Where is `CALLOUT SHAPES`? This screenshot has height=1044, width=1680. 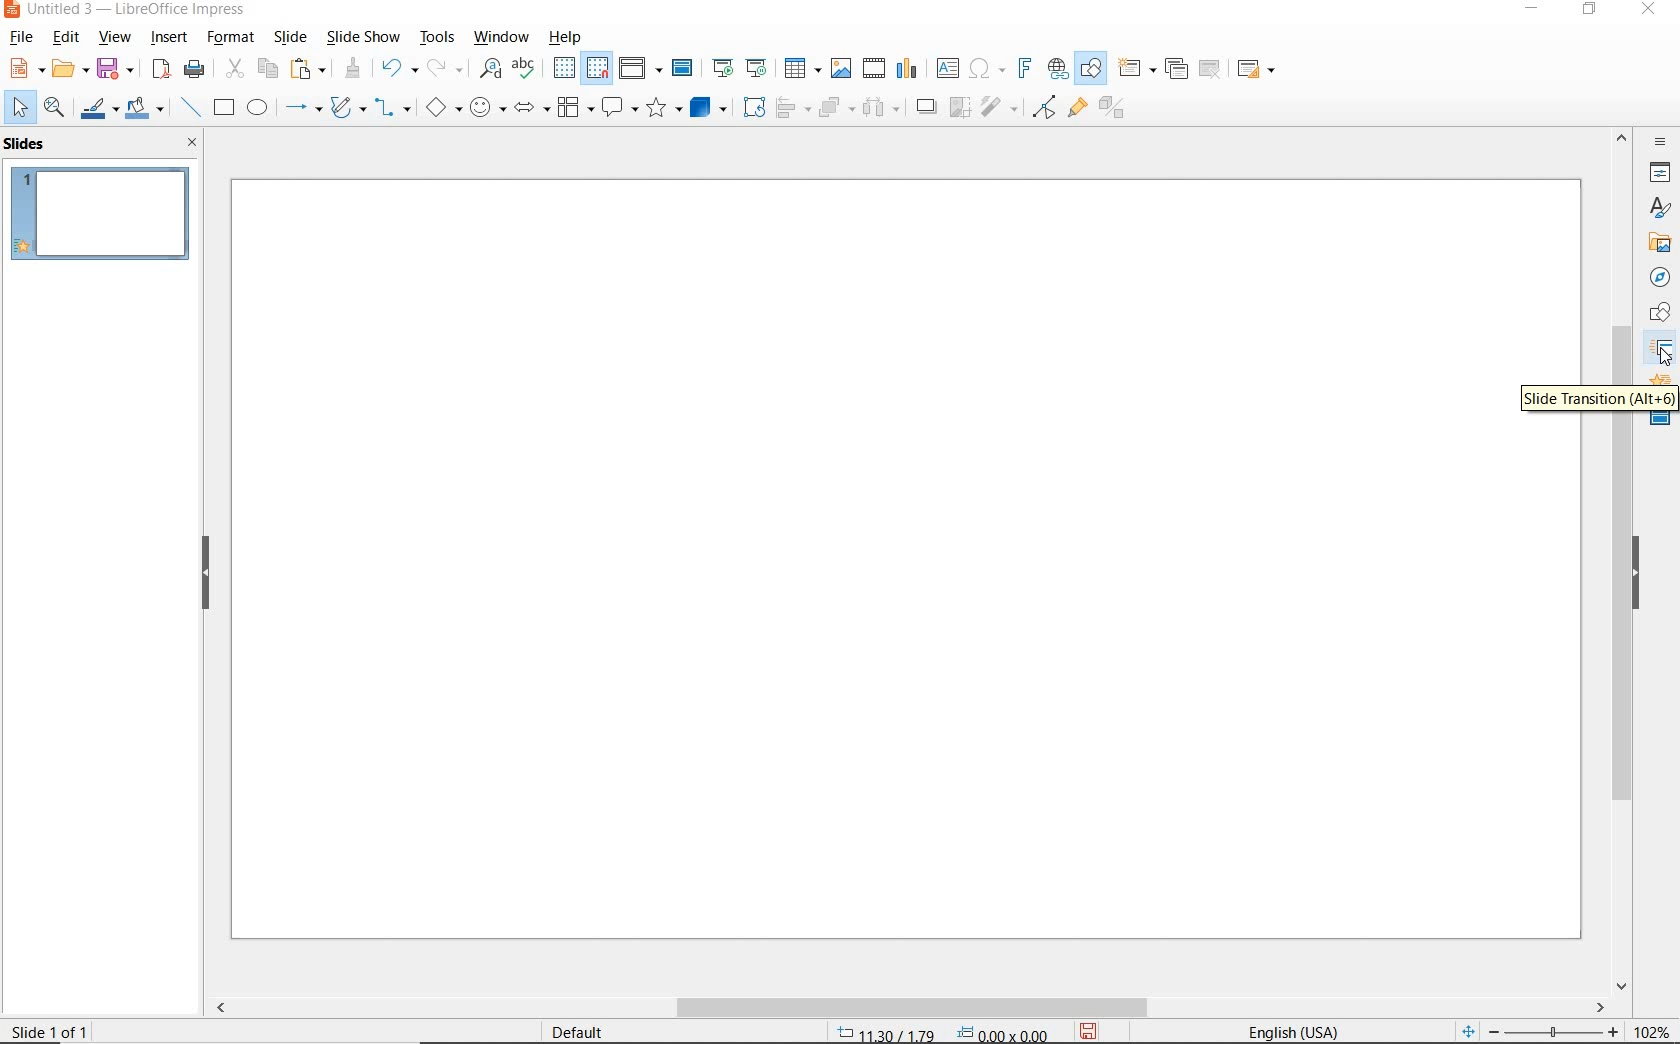 CALLOUT SHAPES is located at coordinates (619, 109).